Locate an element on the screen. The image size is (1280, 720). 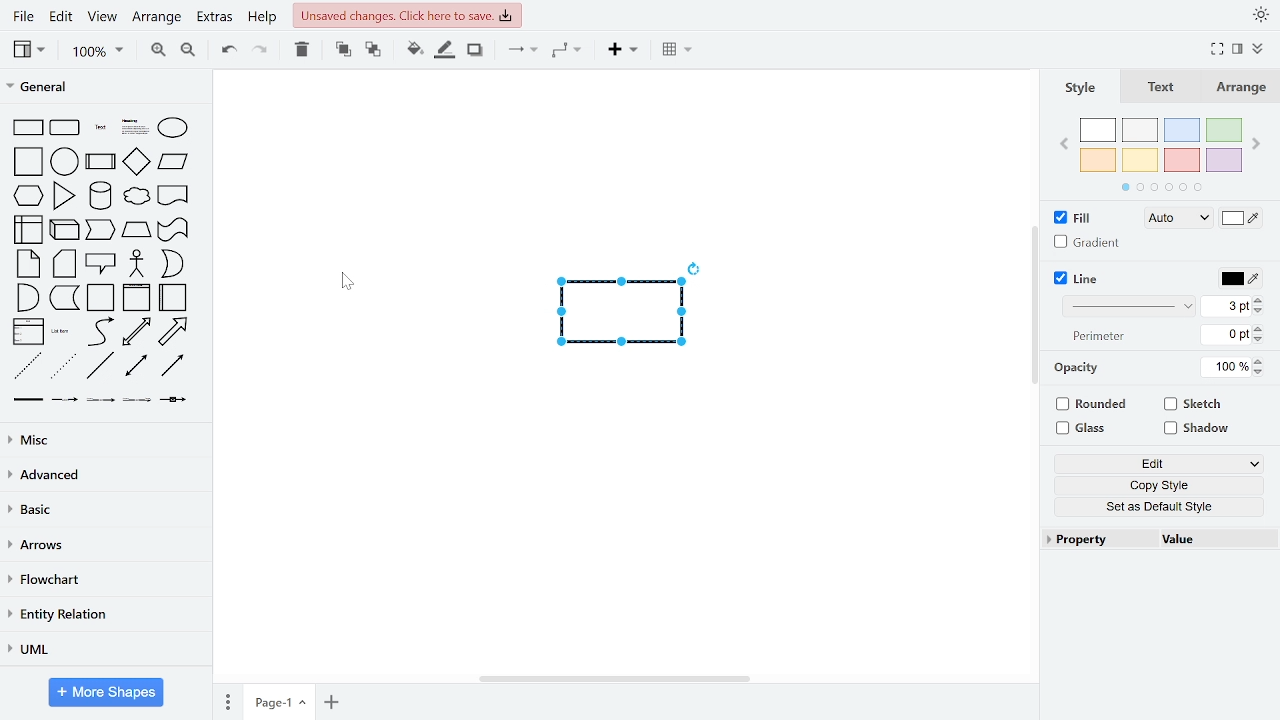
to back is located at coordinates (374, 52).